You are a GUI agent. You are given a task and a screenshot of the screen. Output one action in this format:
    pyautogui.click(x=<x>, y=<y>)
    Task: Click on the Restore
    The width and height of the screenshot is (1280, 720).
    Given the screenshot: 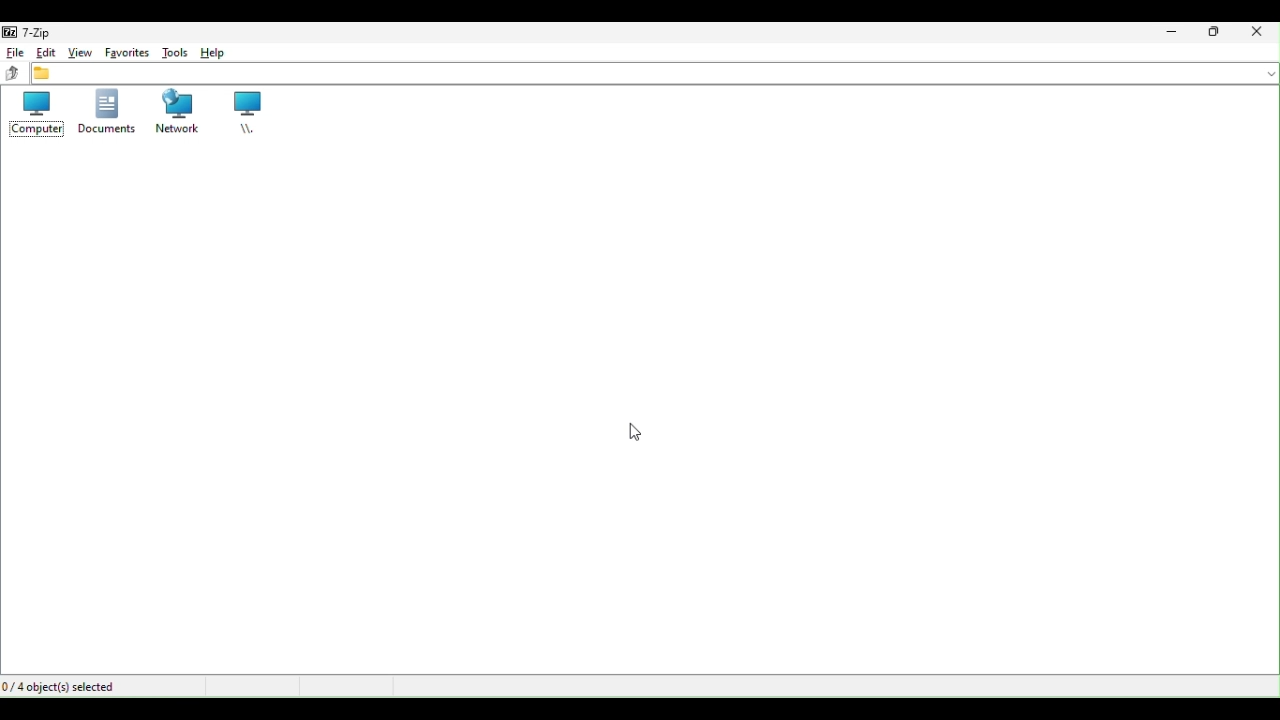 What is the action you would take?
    pyautogui.click(x=1214, y=32)
    